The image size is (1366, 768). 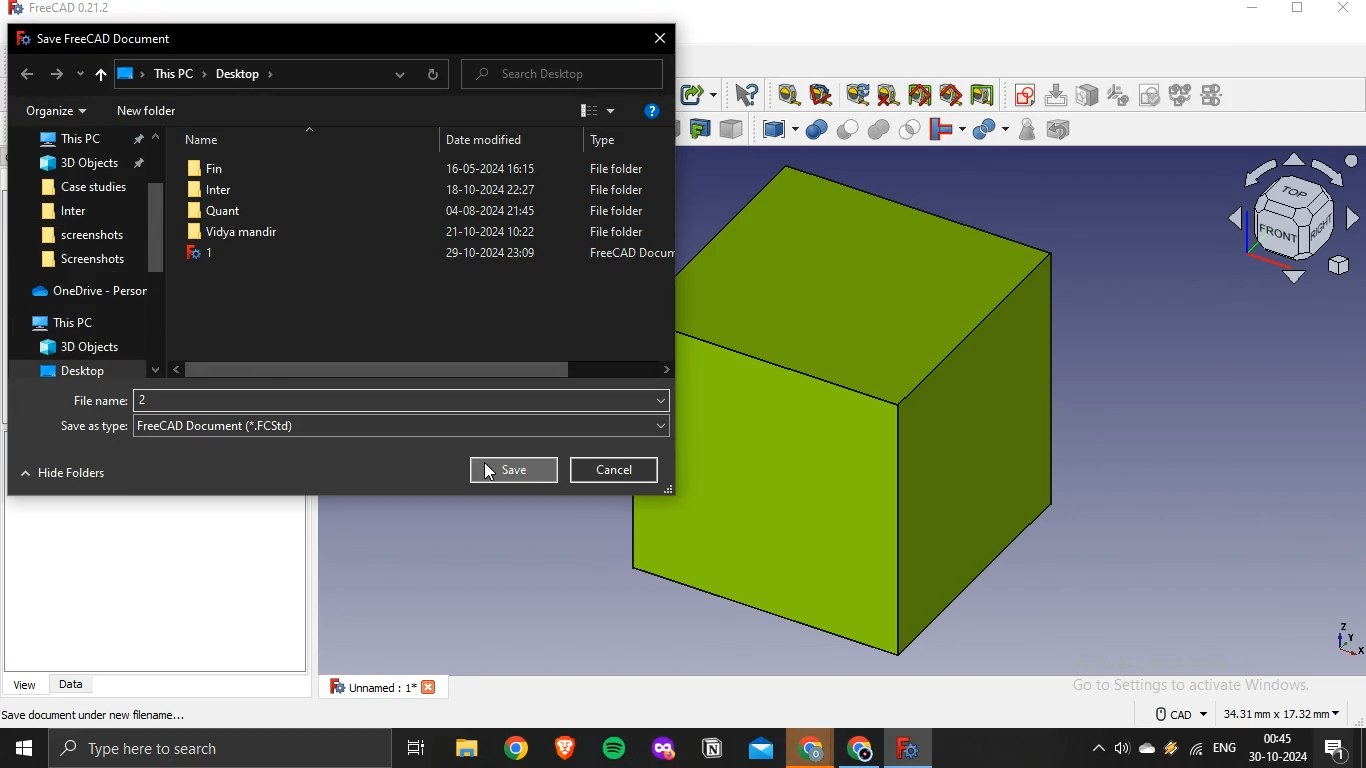 I want to click on Hide Folders, so click(x=67, y=476).